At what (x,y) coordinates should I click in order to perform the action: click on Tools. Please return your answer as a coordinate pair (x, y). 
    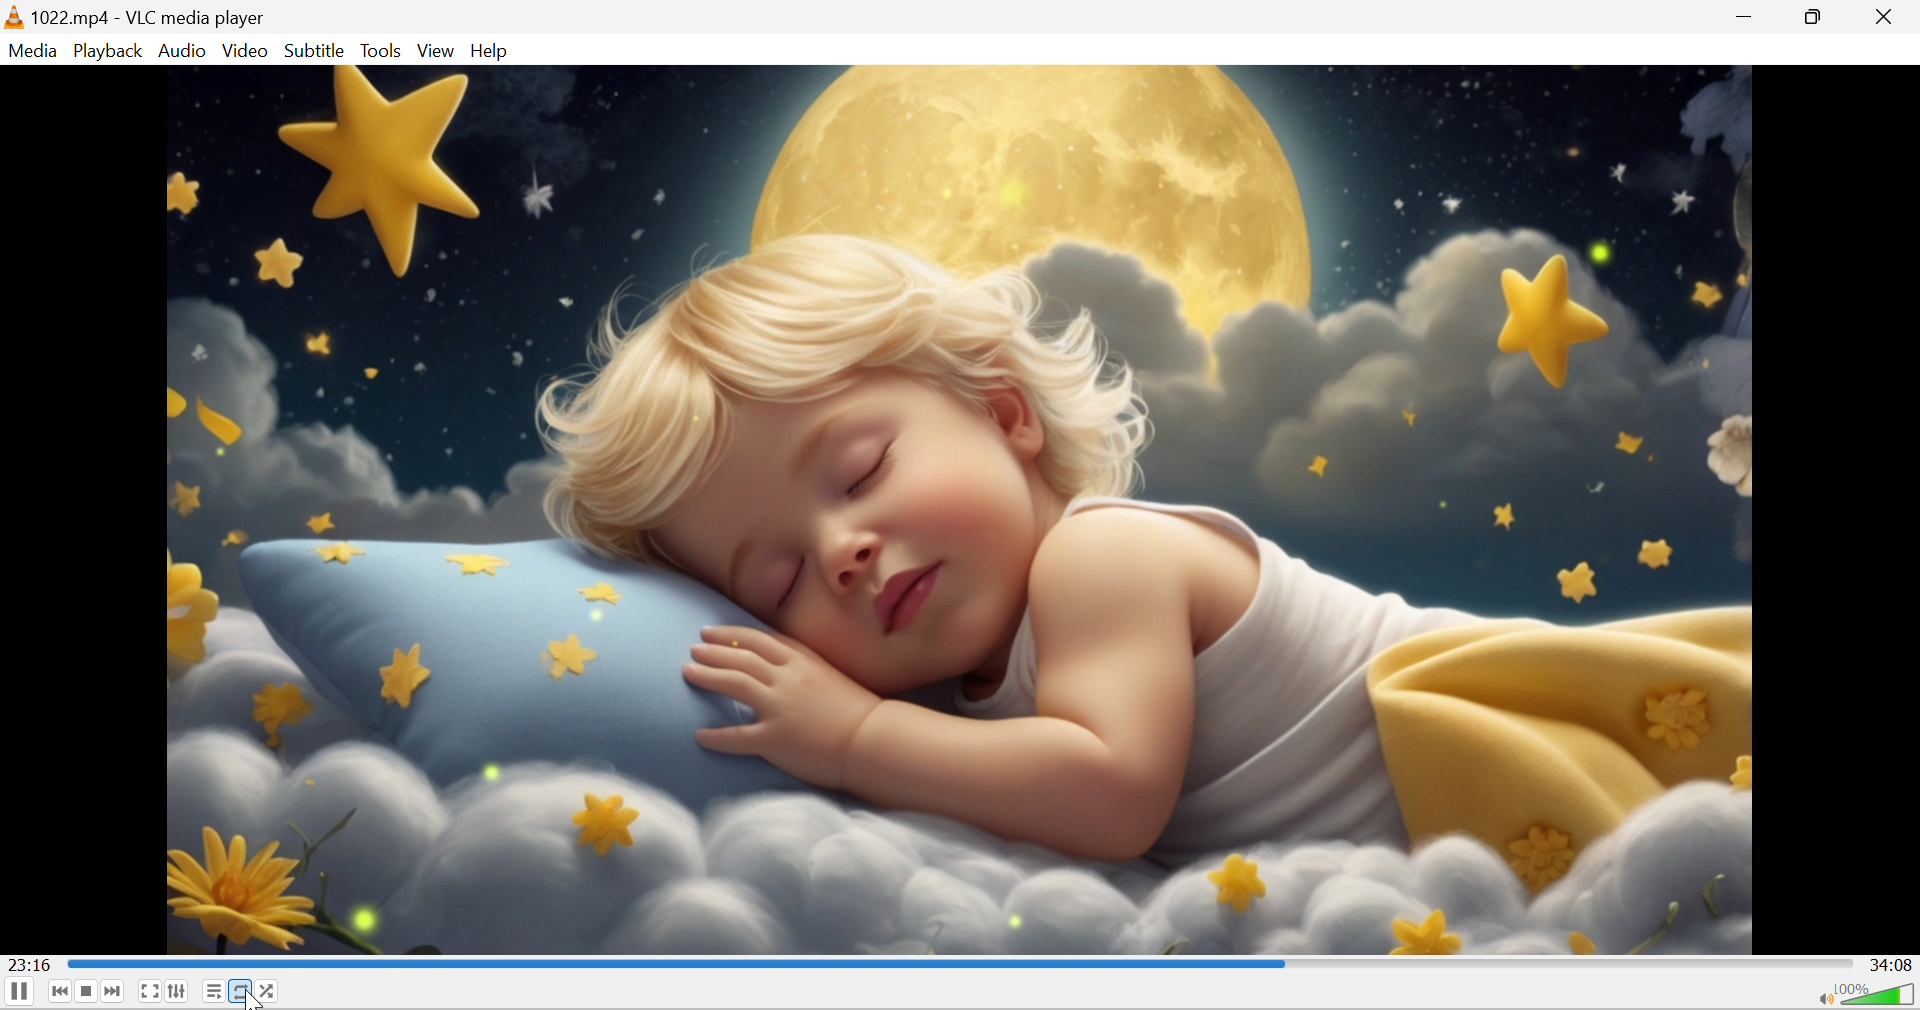
    Looking at the image, I should click on (383, 50).